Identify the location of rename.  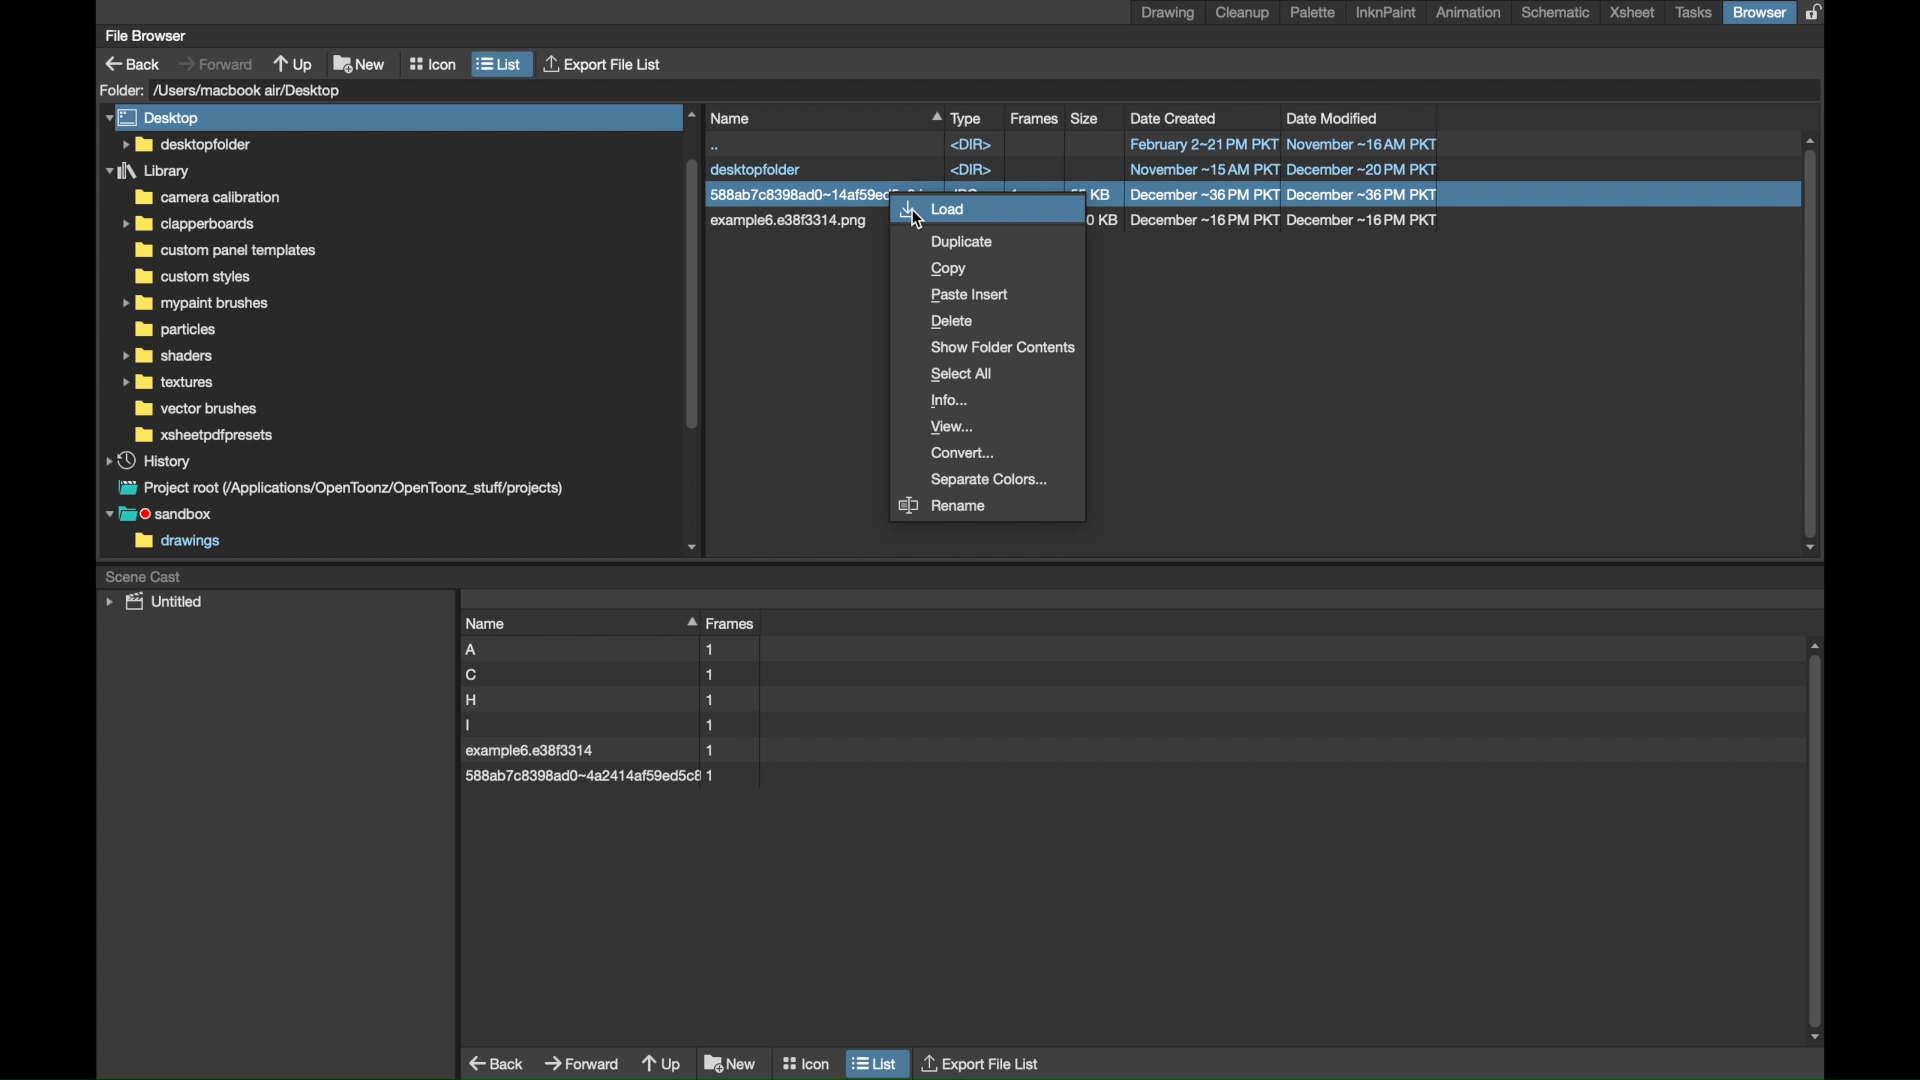
(943, 507).